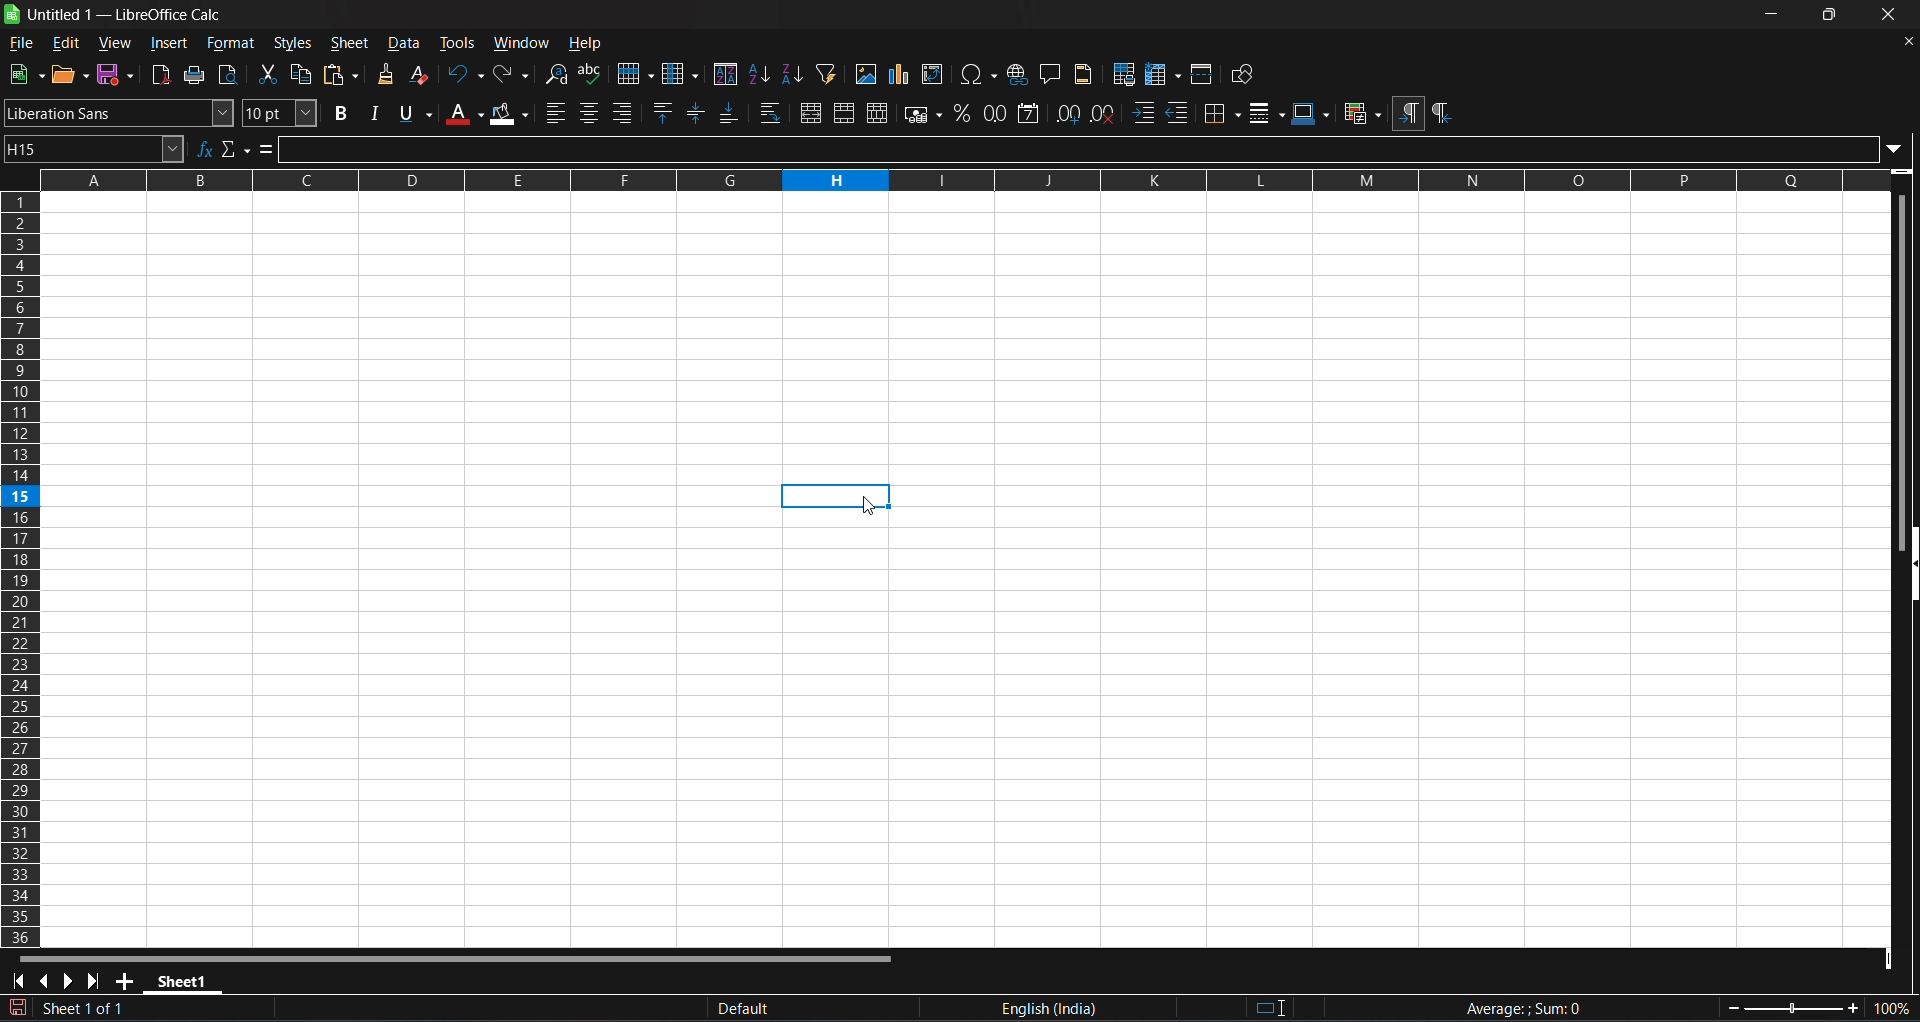 The height and width of the screenshot is (1022, 1920). I want to click on merge cells, so click(846, 114).